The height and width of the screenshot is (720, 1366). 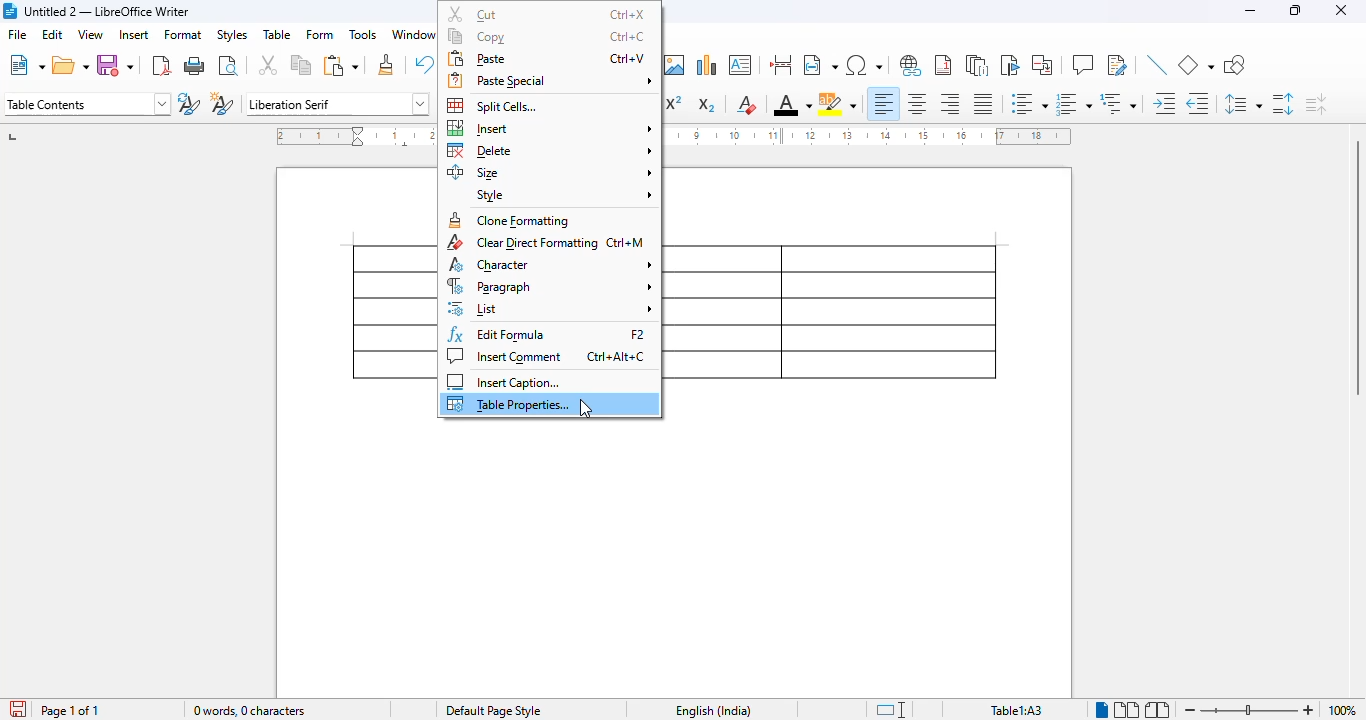 I want to click on clone formatting, so click(x=388, y=64).